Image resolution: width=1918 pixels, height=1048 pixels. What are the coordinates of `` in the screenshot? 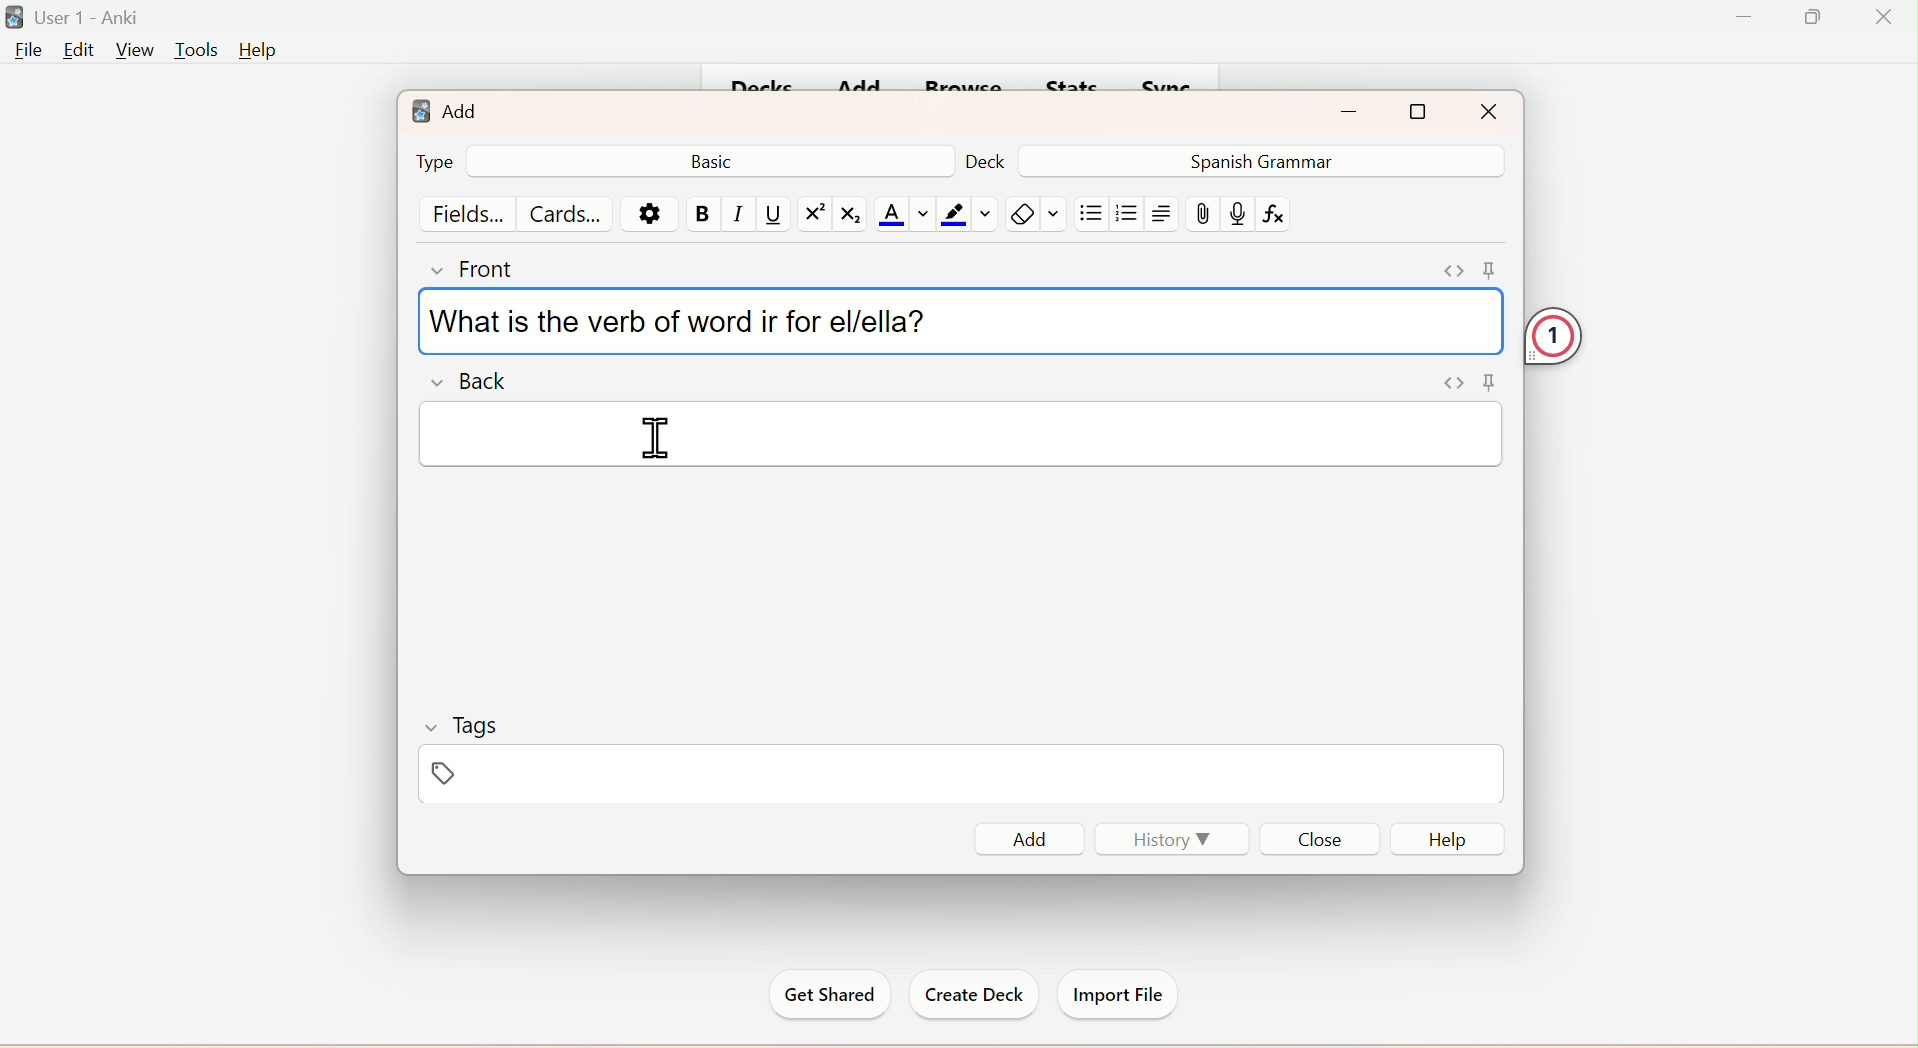 It's located at (29, 55).